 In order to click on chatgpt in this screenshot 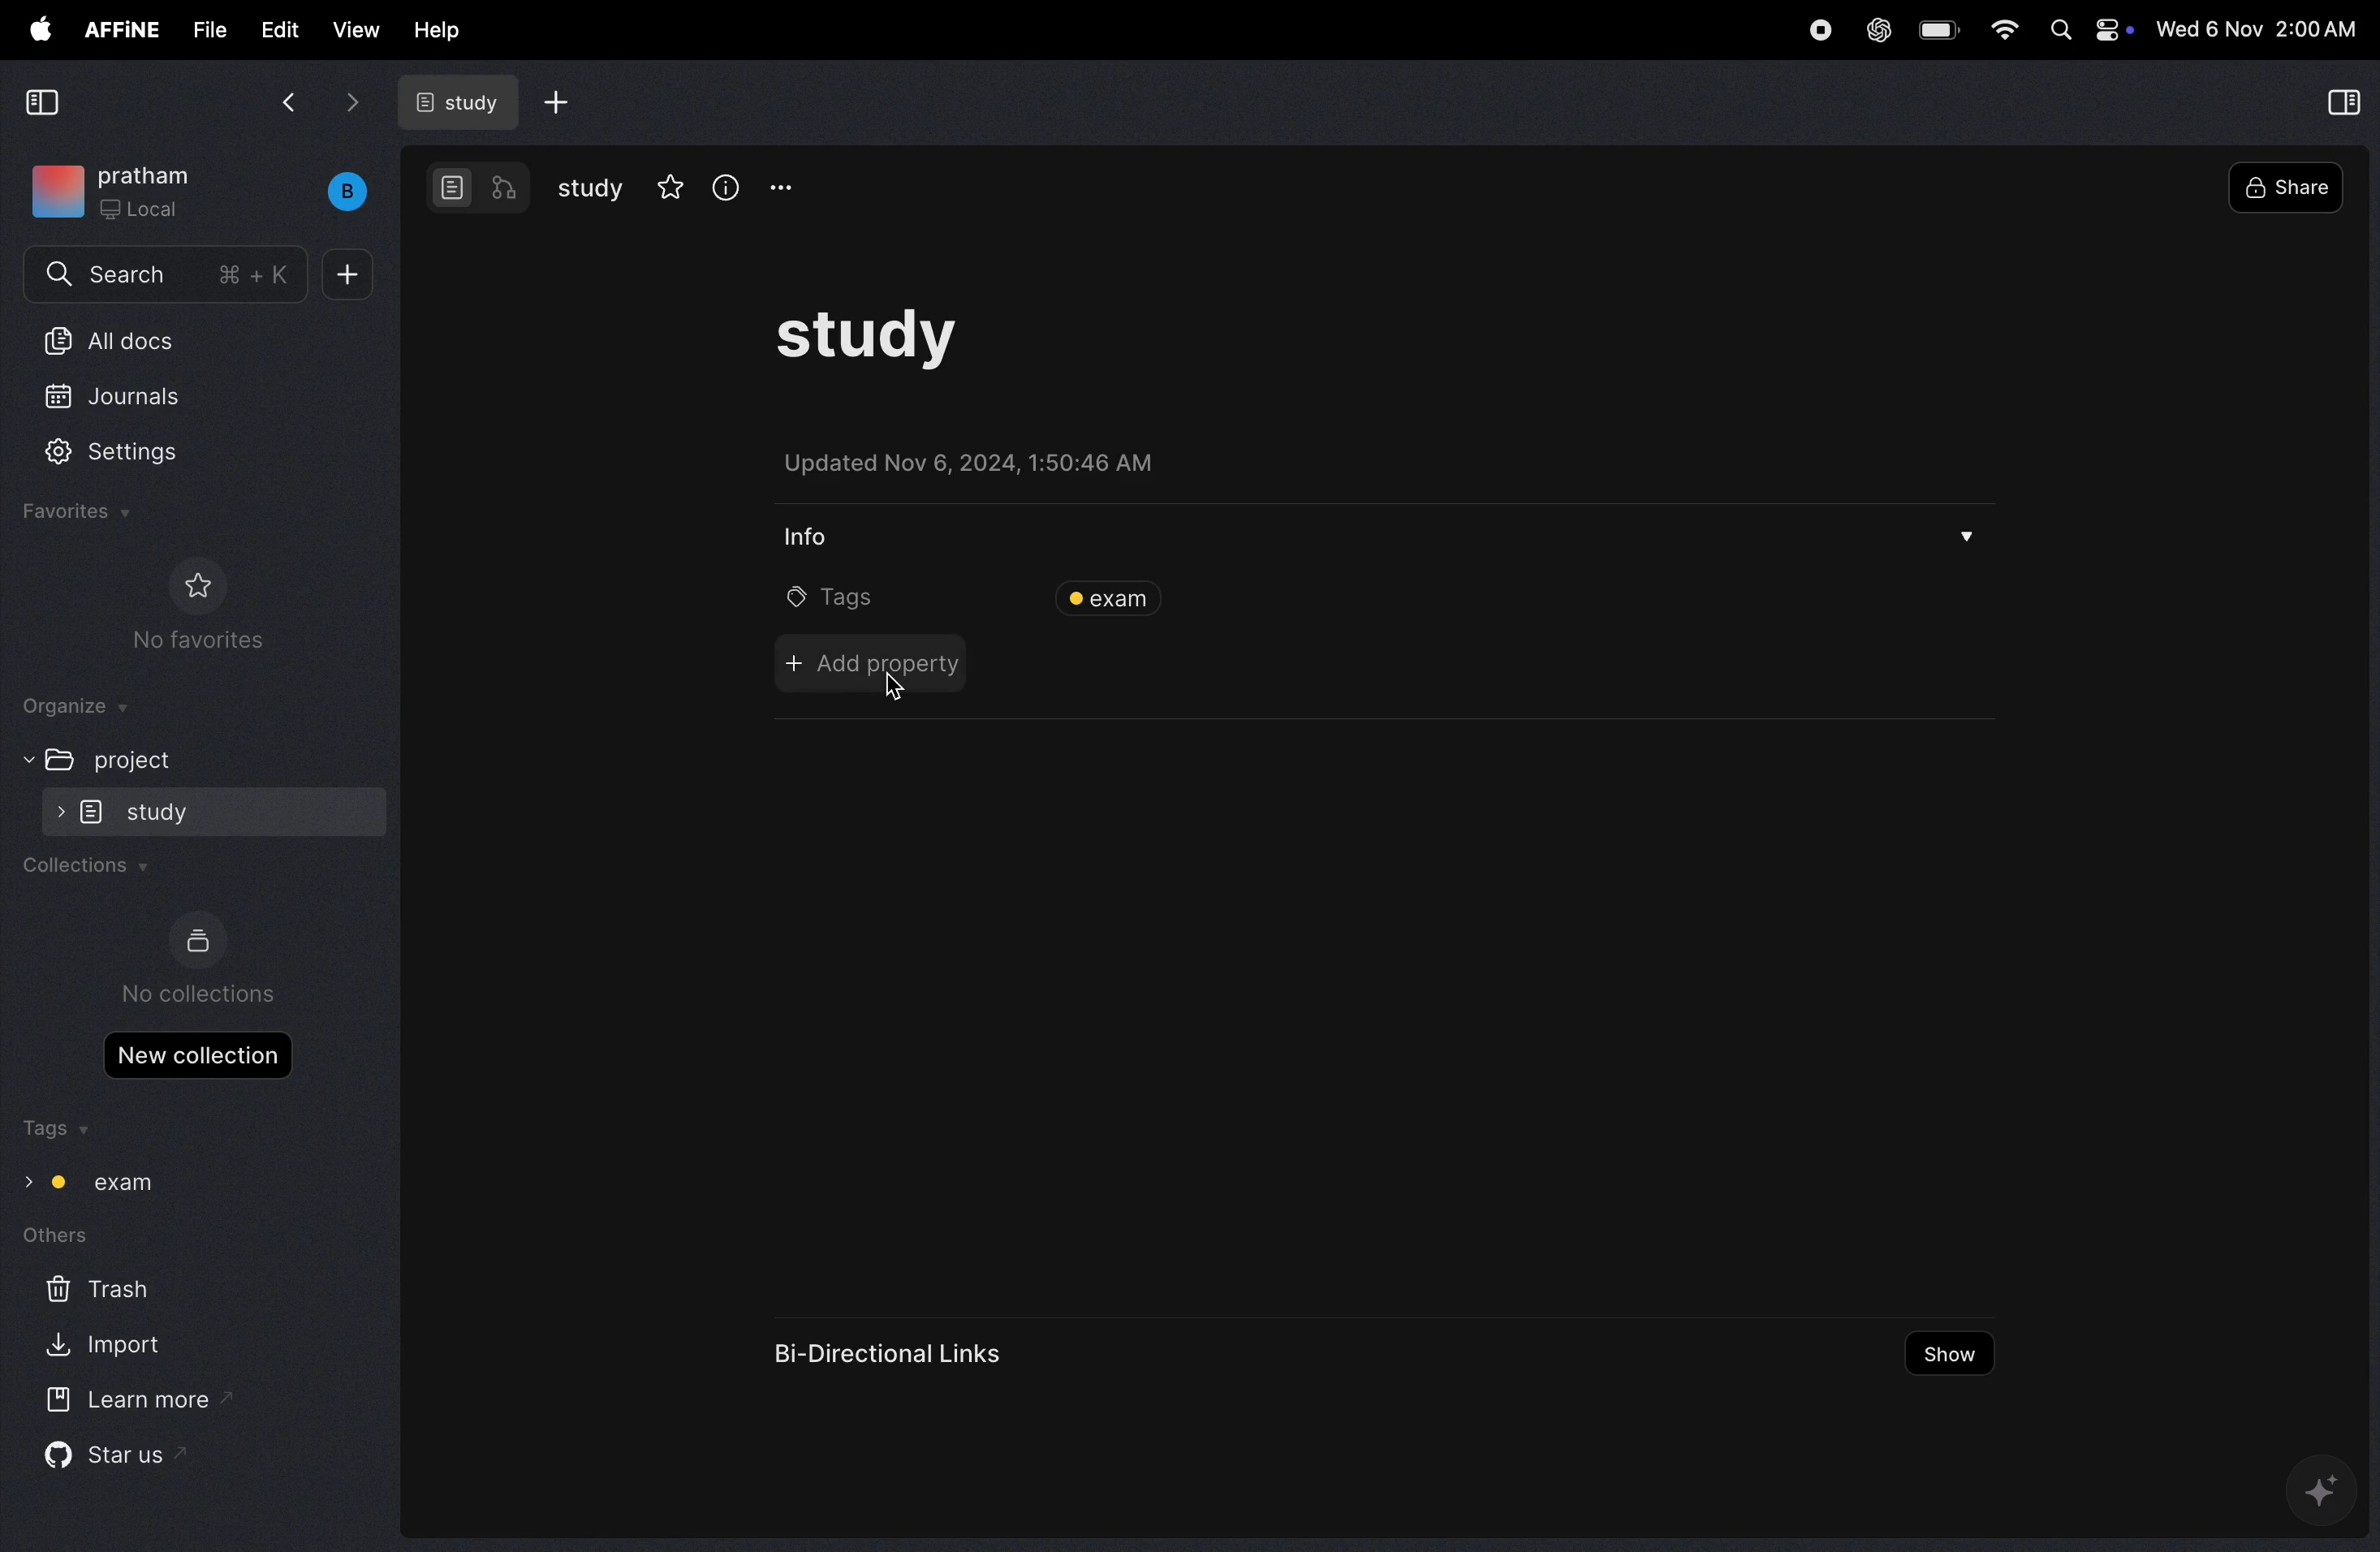, I will do `click(1873, 31)`.